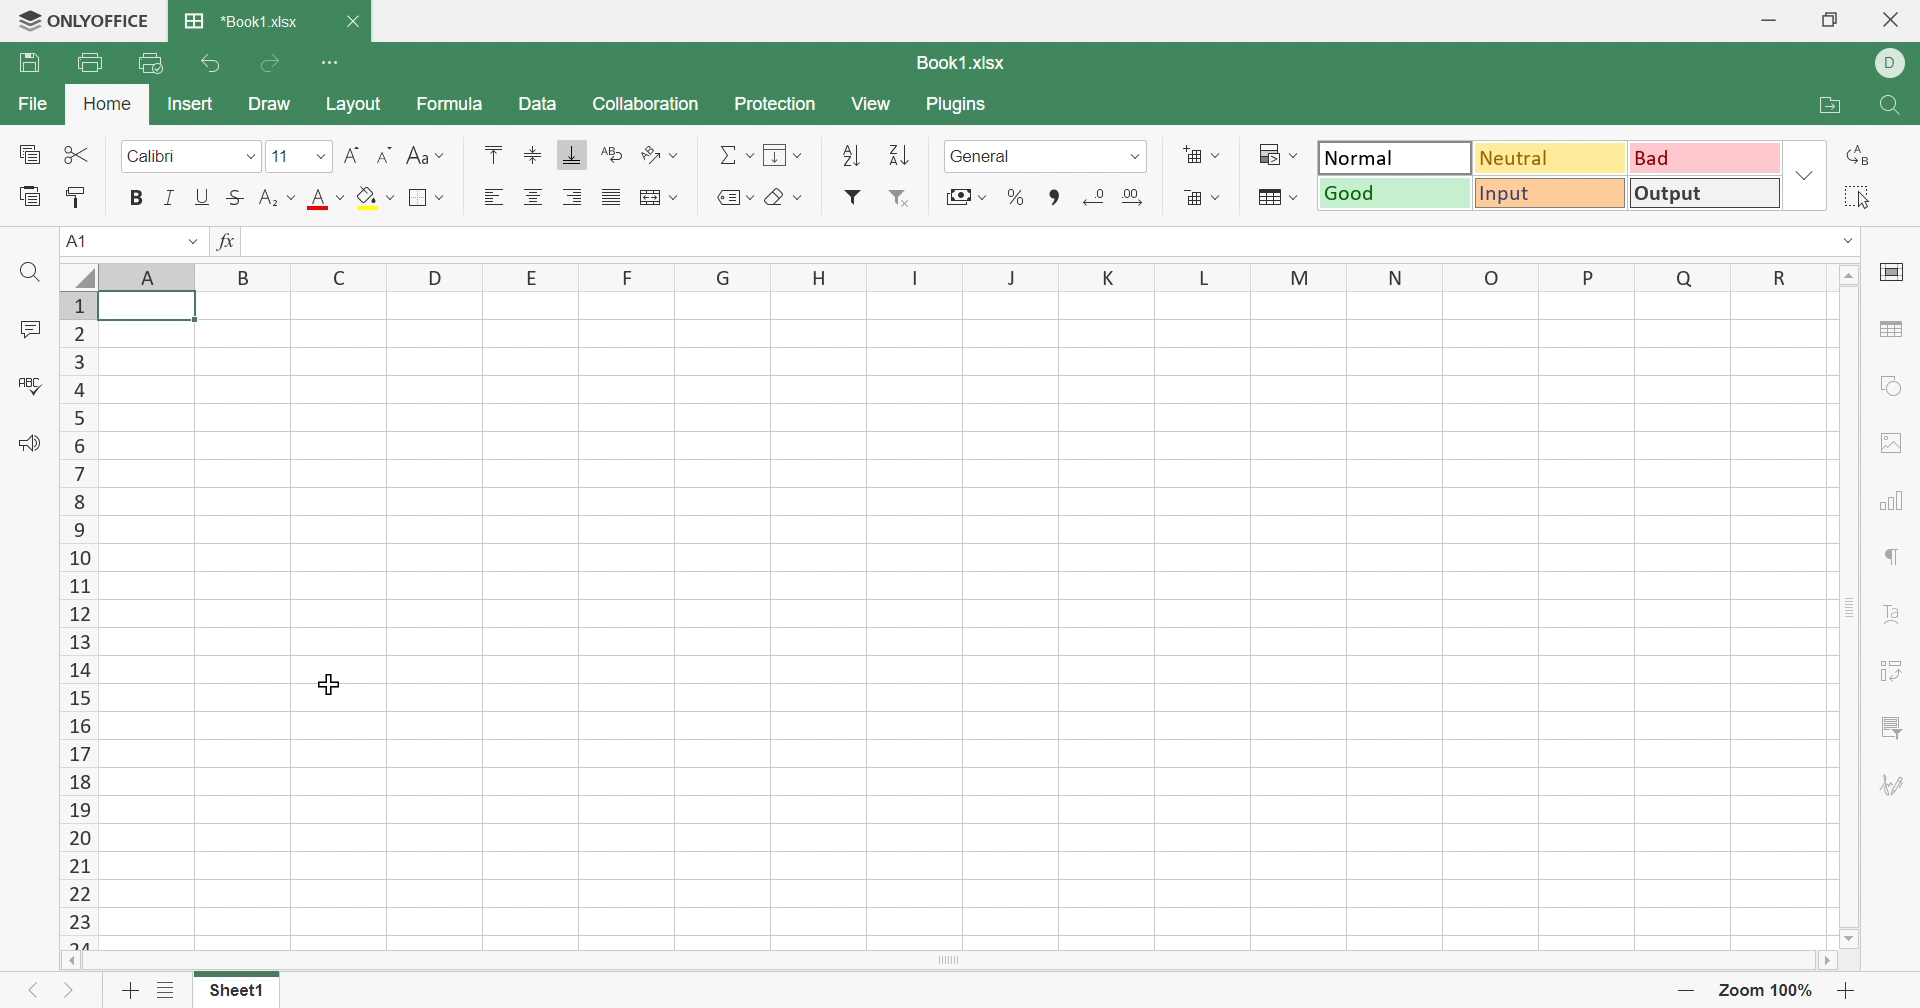  Describe the element at coordinates (1017, 195) in the screenshot. I see `Percentage style` at that location.